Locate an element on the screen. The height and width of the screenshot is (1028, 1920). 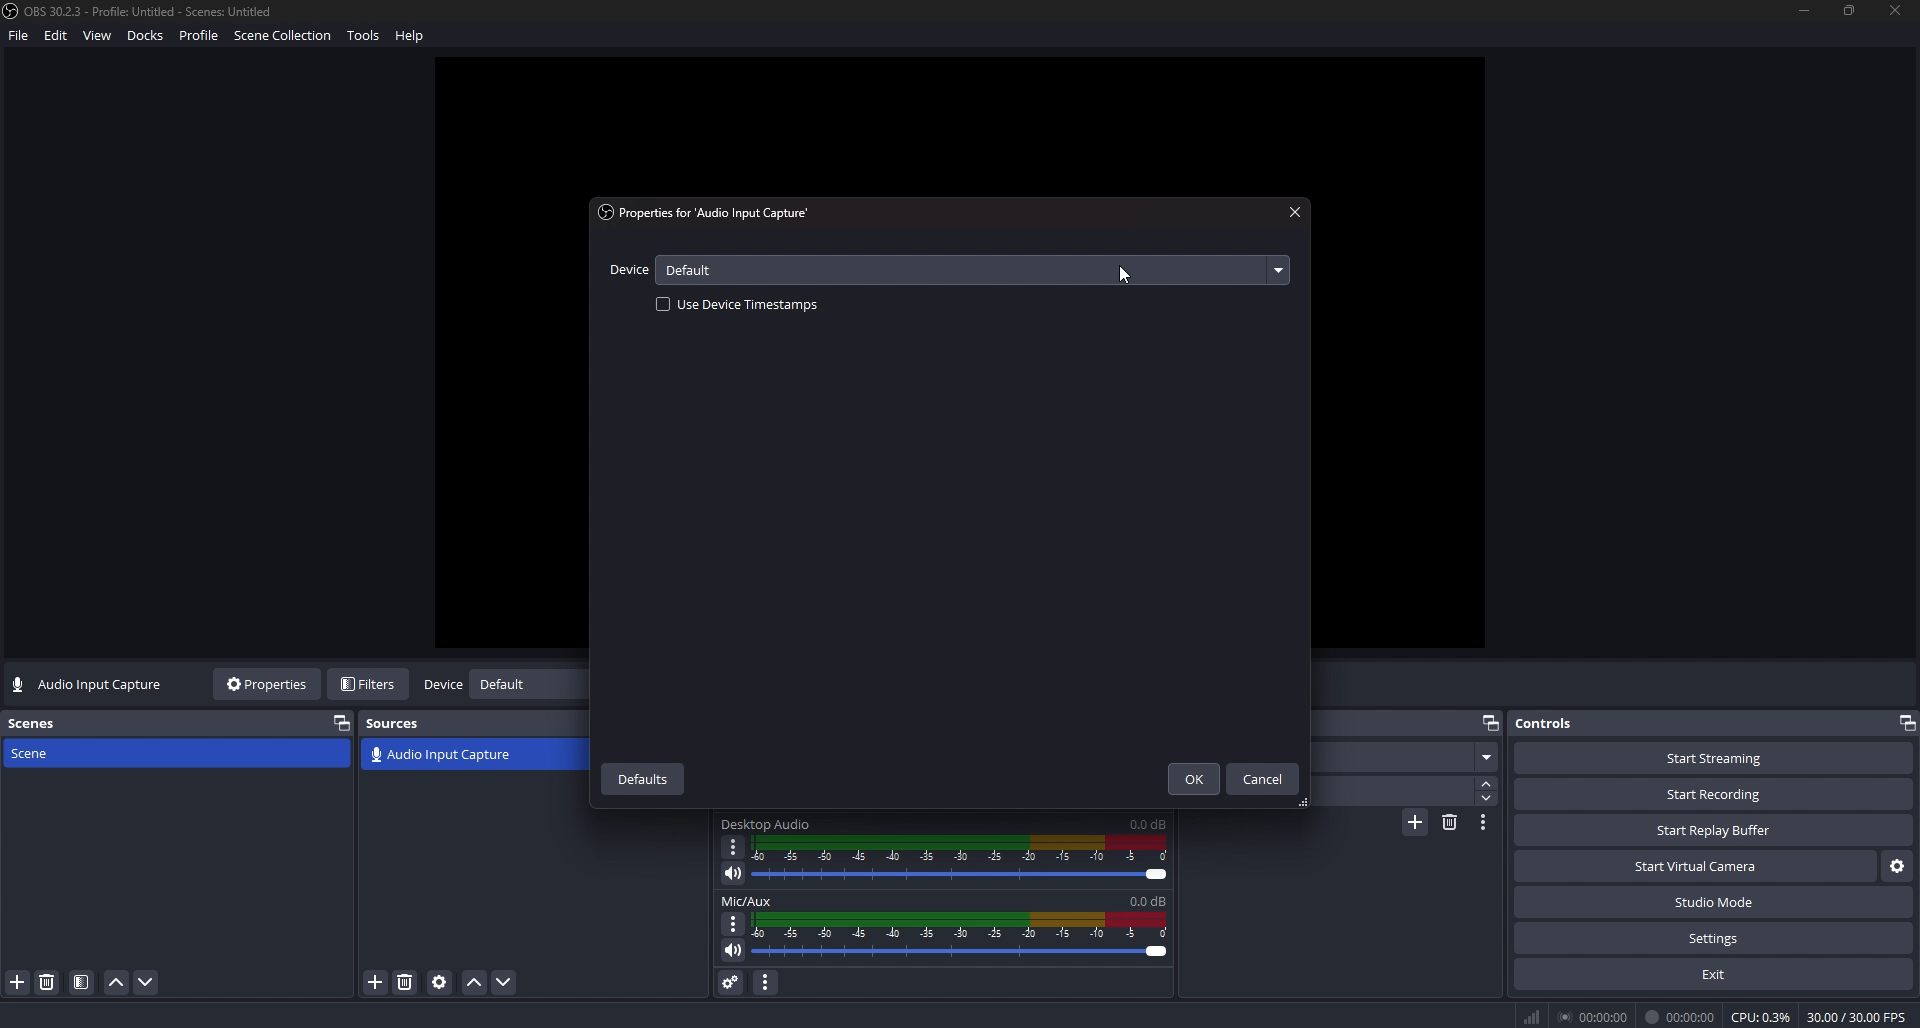
move source down is located at coordinates (502, 983).